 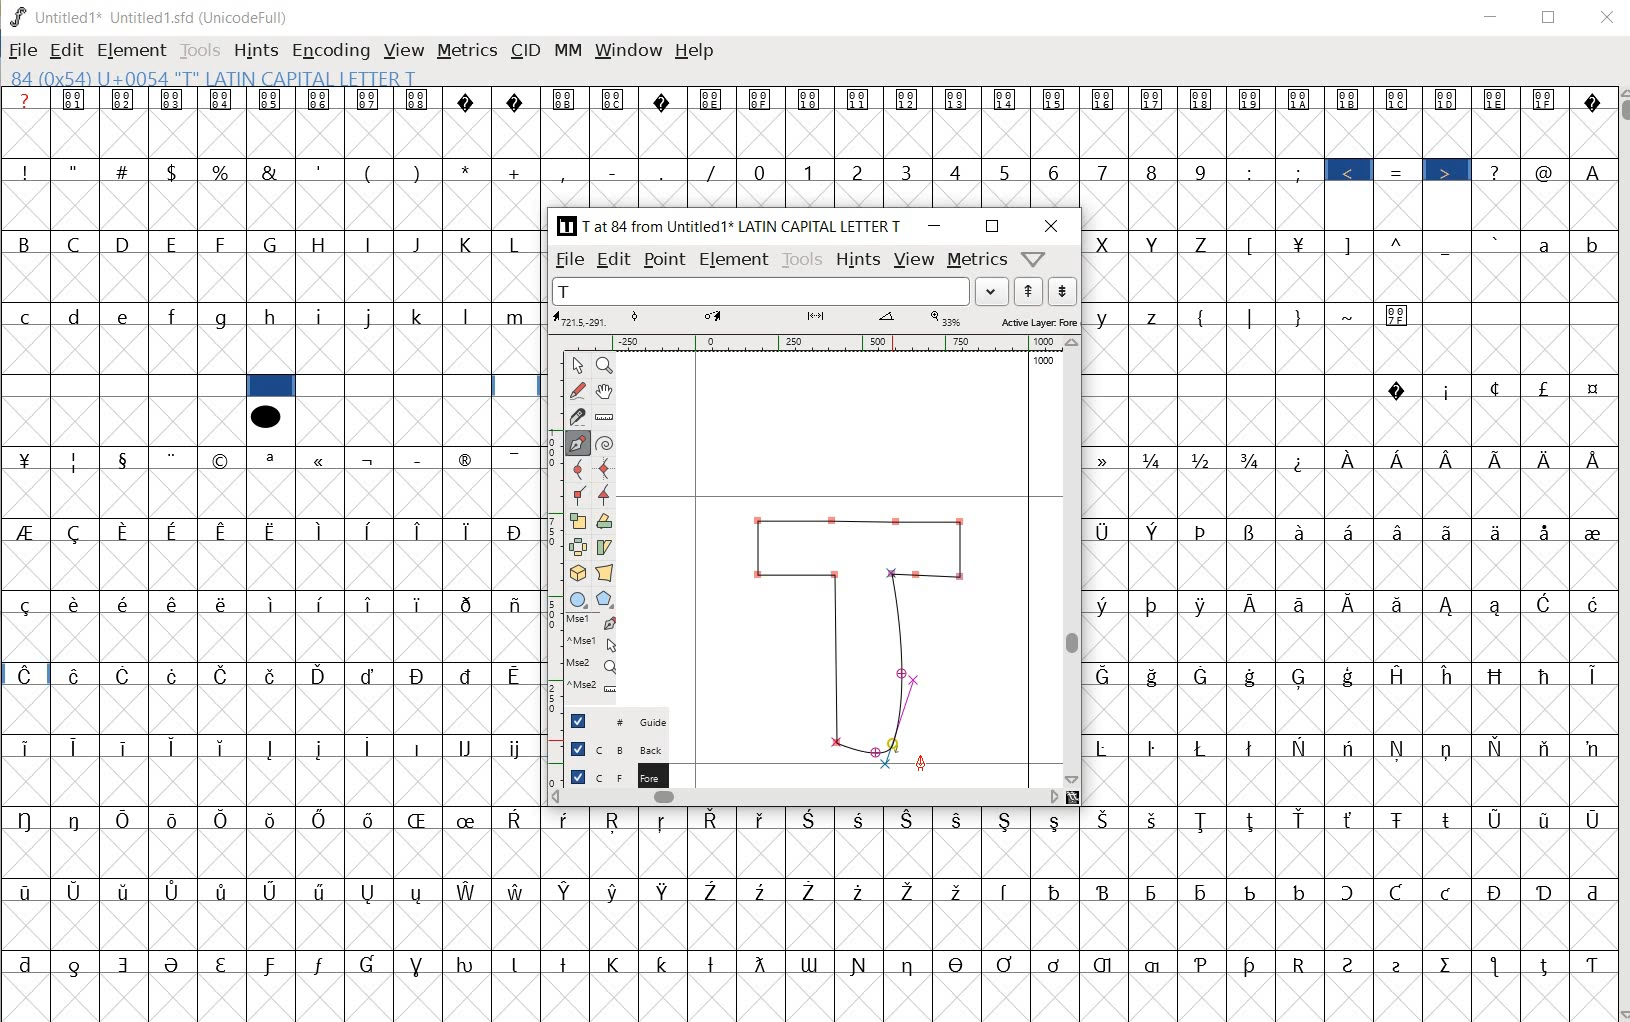 What do you see at coordinates (75, 460) in the screenshot?
I see `Symbol` at bounding box center [75, 460].